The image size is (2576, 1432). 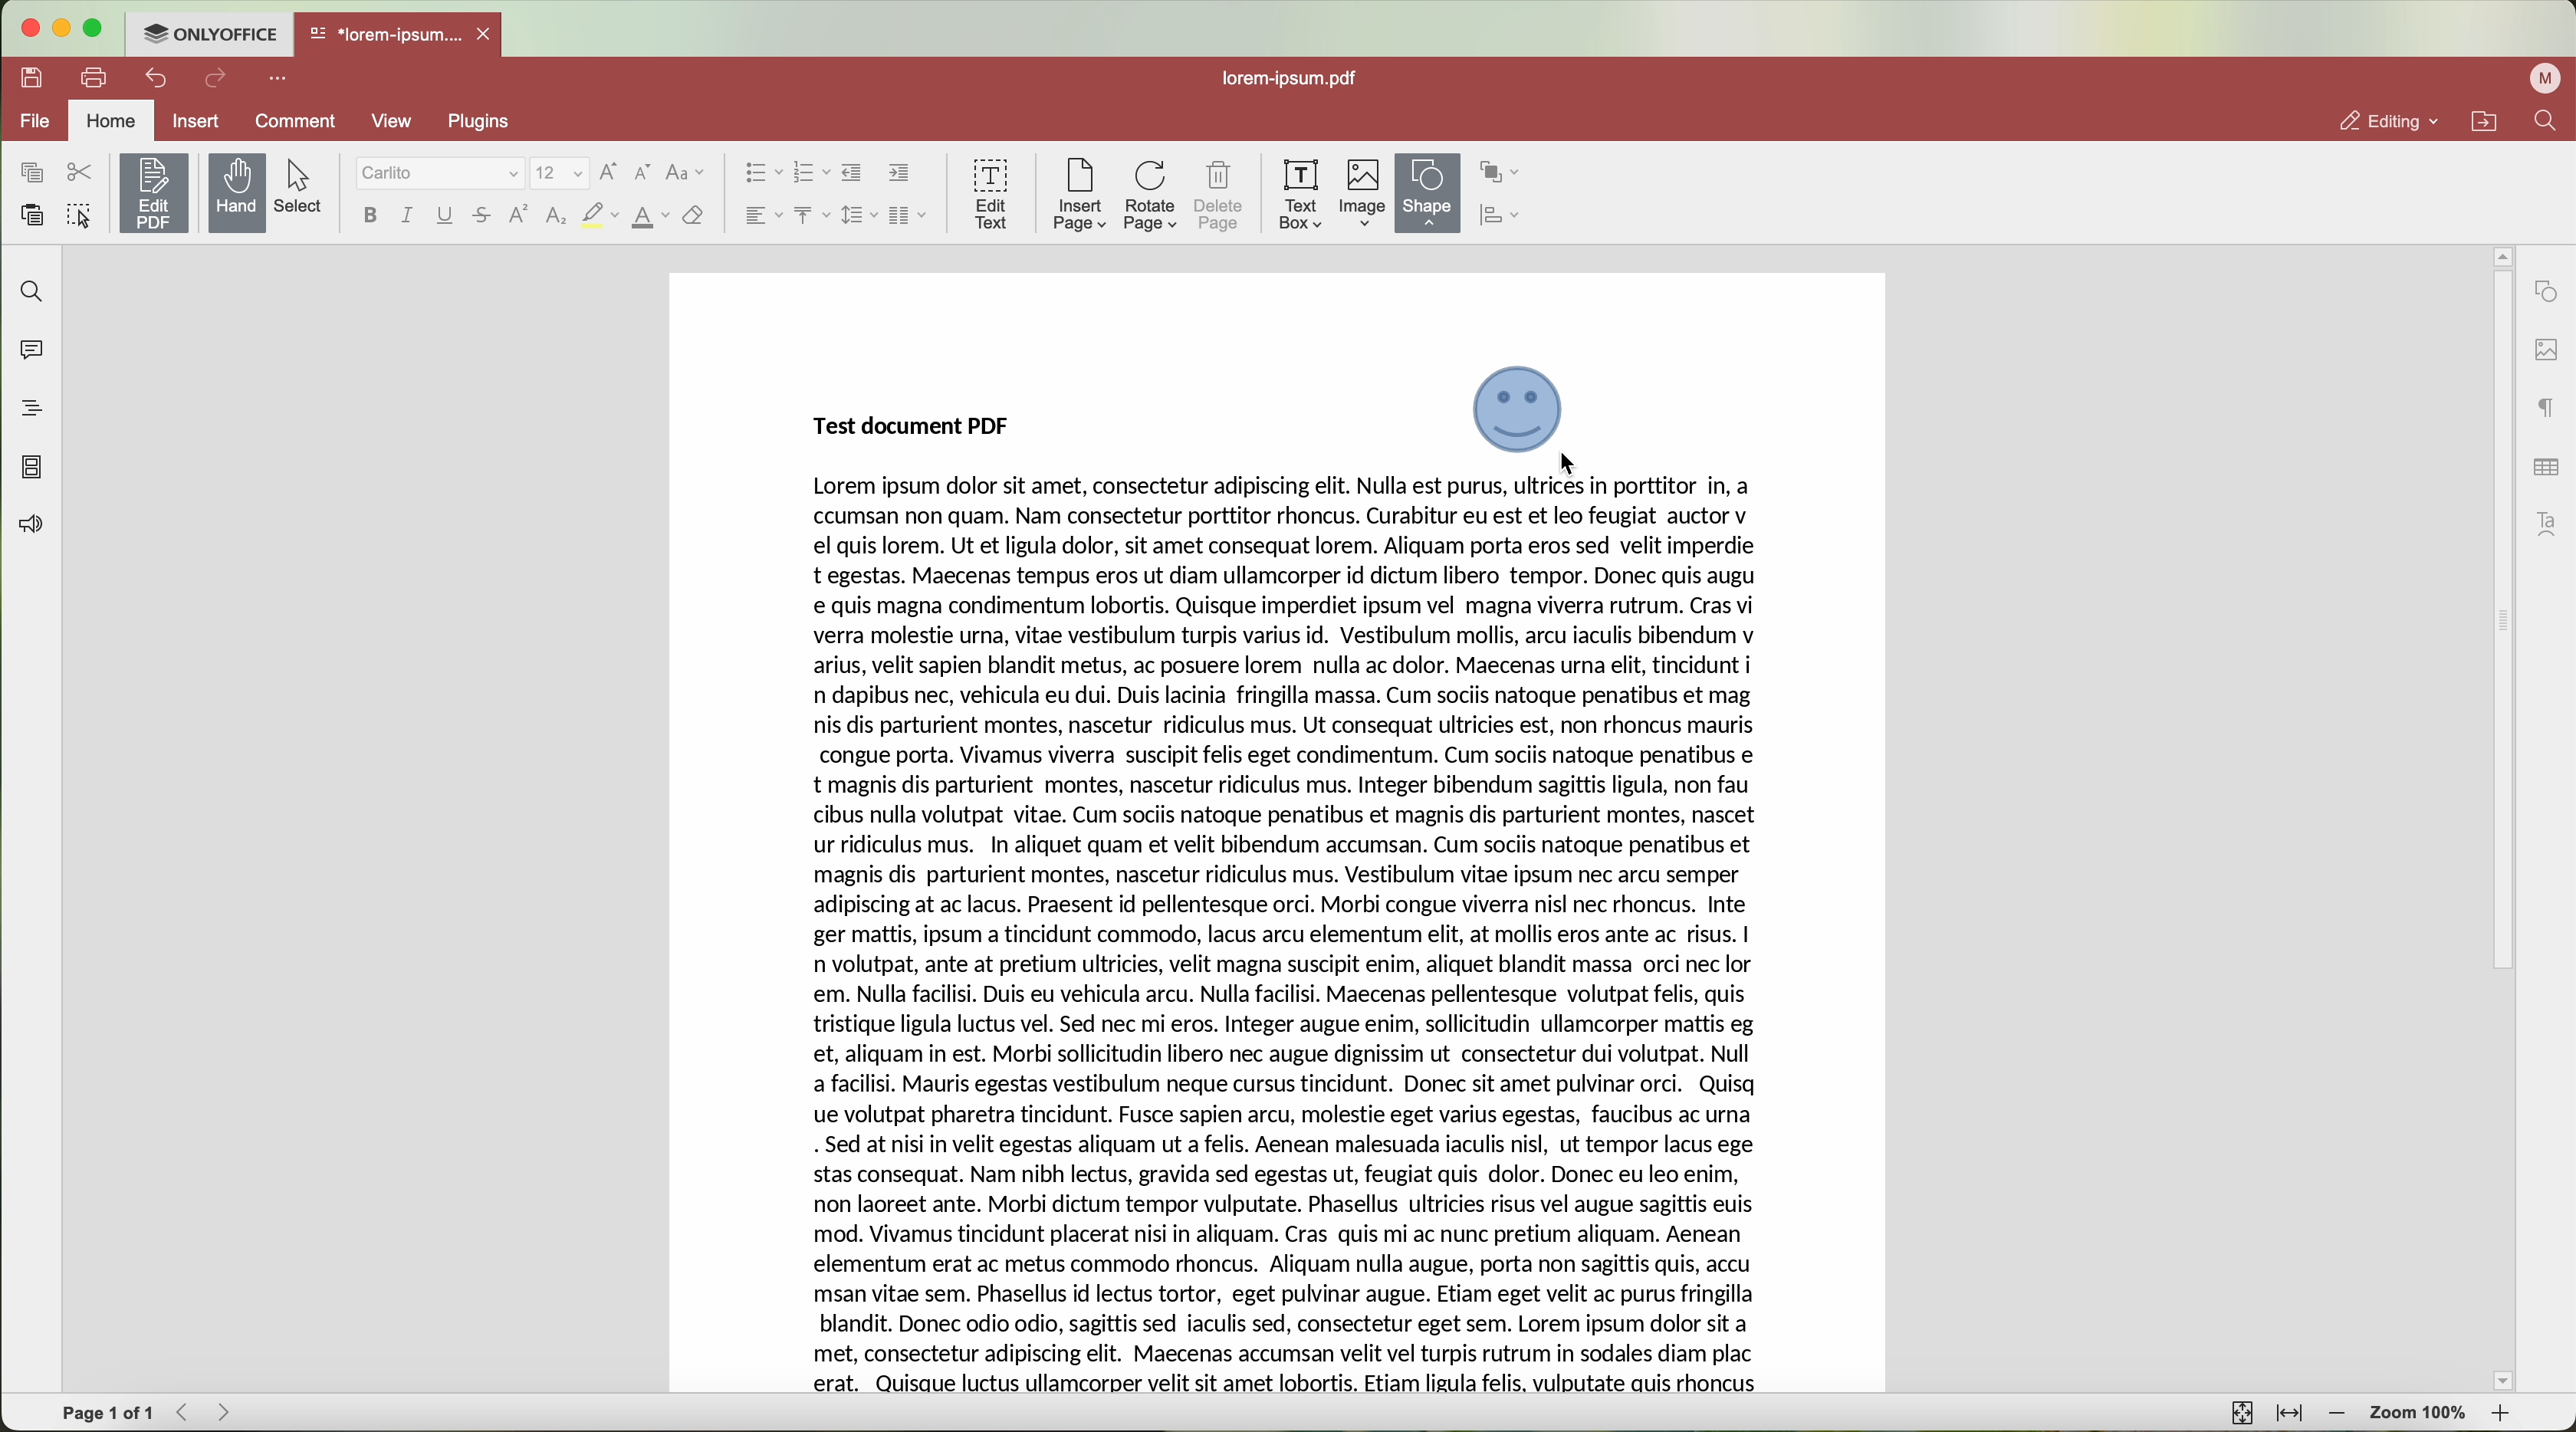 I want to click on increment font size, so click(x=614, y=169).